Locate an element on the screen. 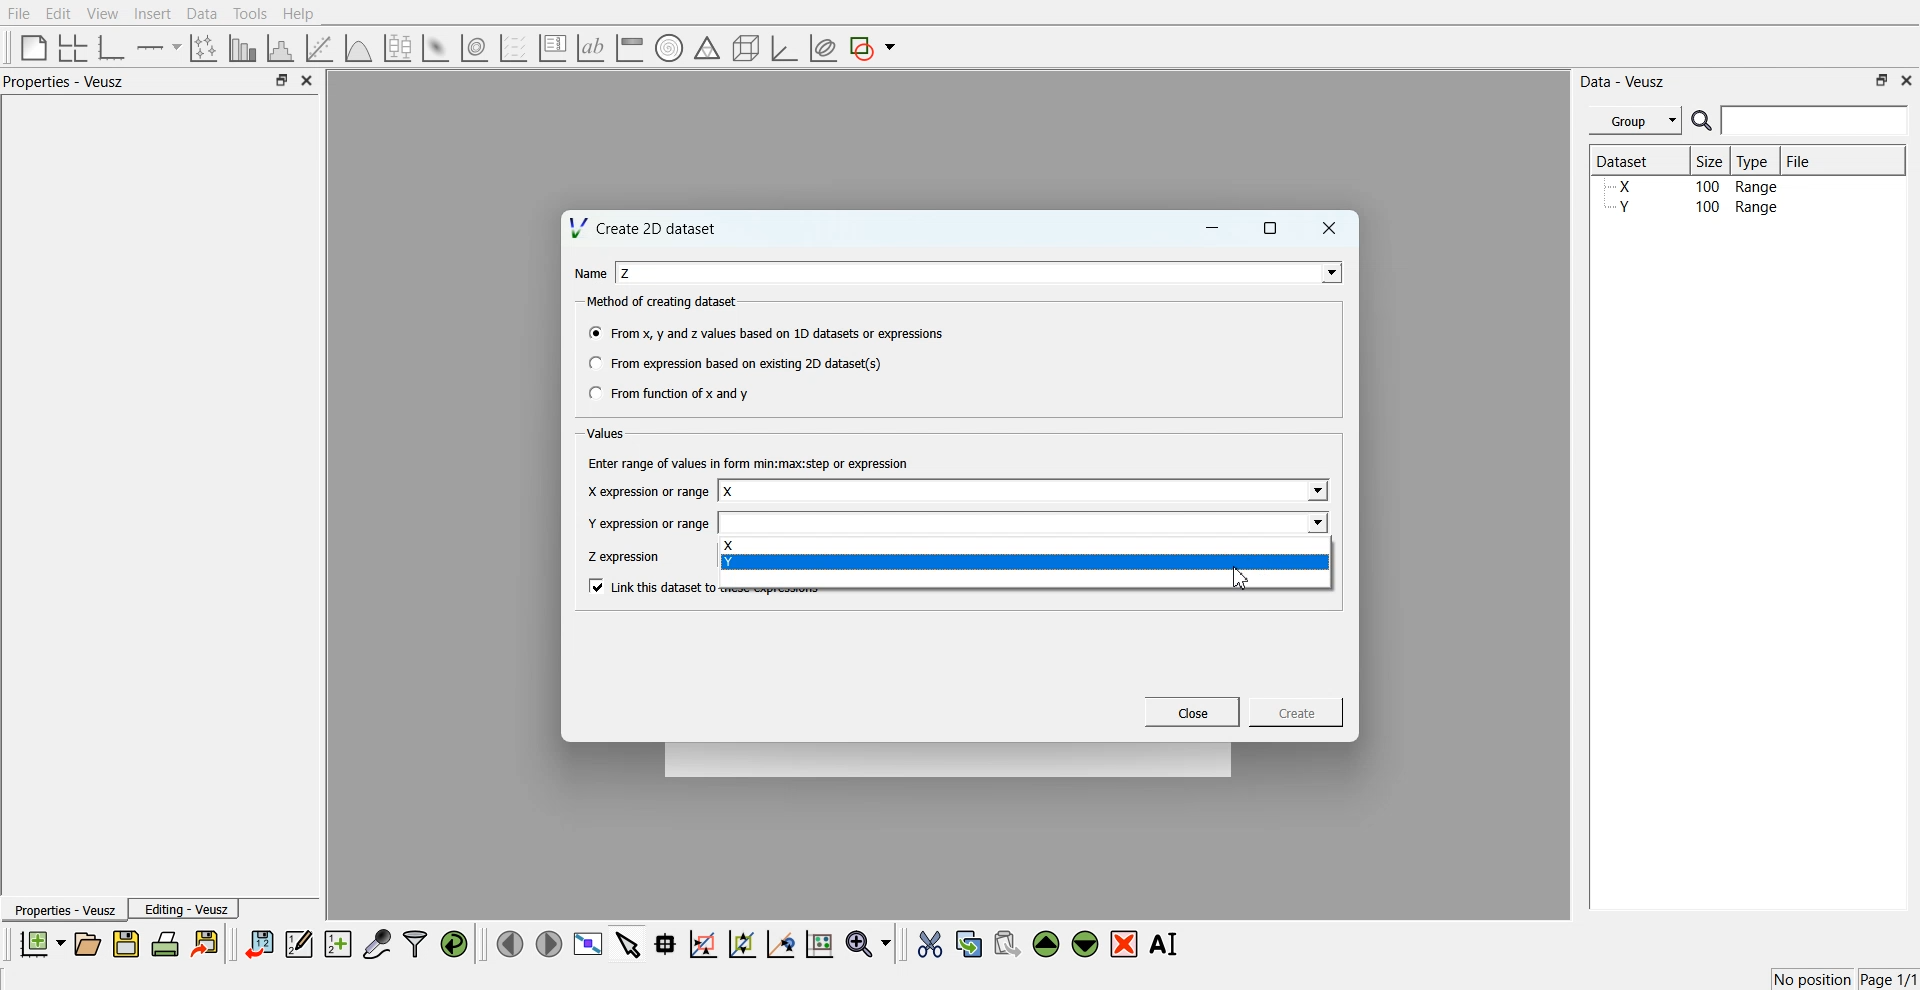 The height and width of the screenshot is (990, 1920). X 100 Range is located at coordinates (1693, 186).